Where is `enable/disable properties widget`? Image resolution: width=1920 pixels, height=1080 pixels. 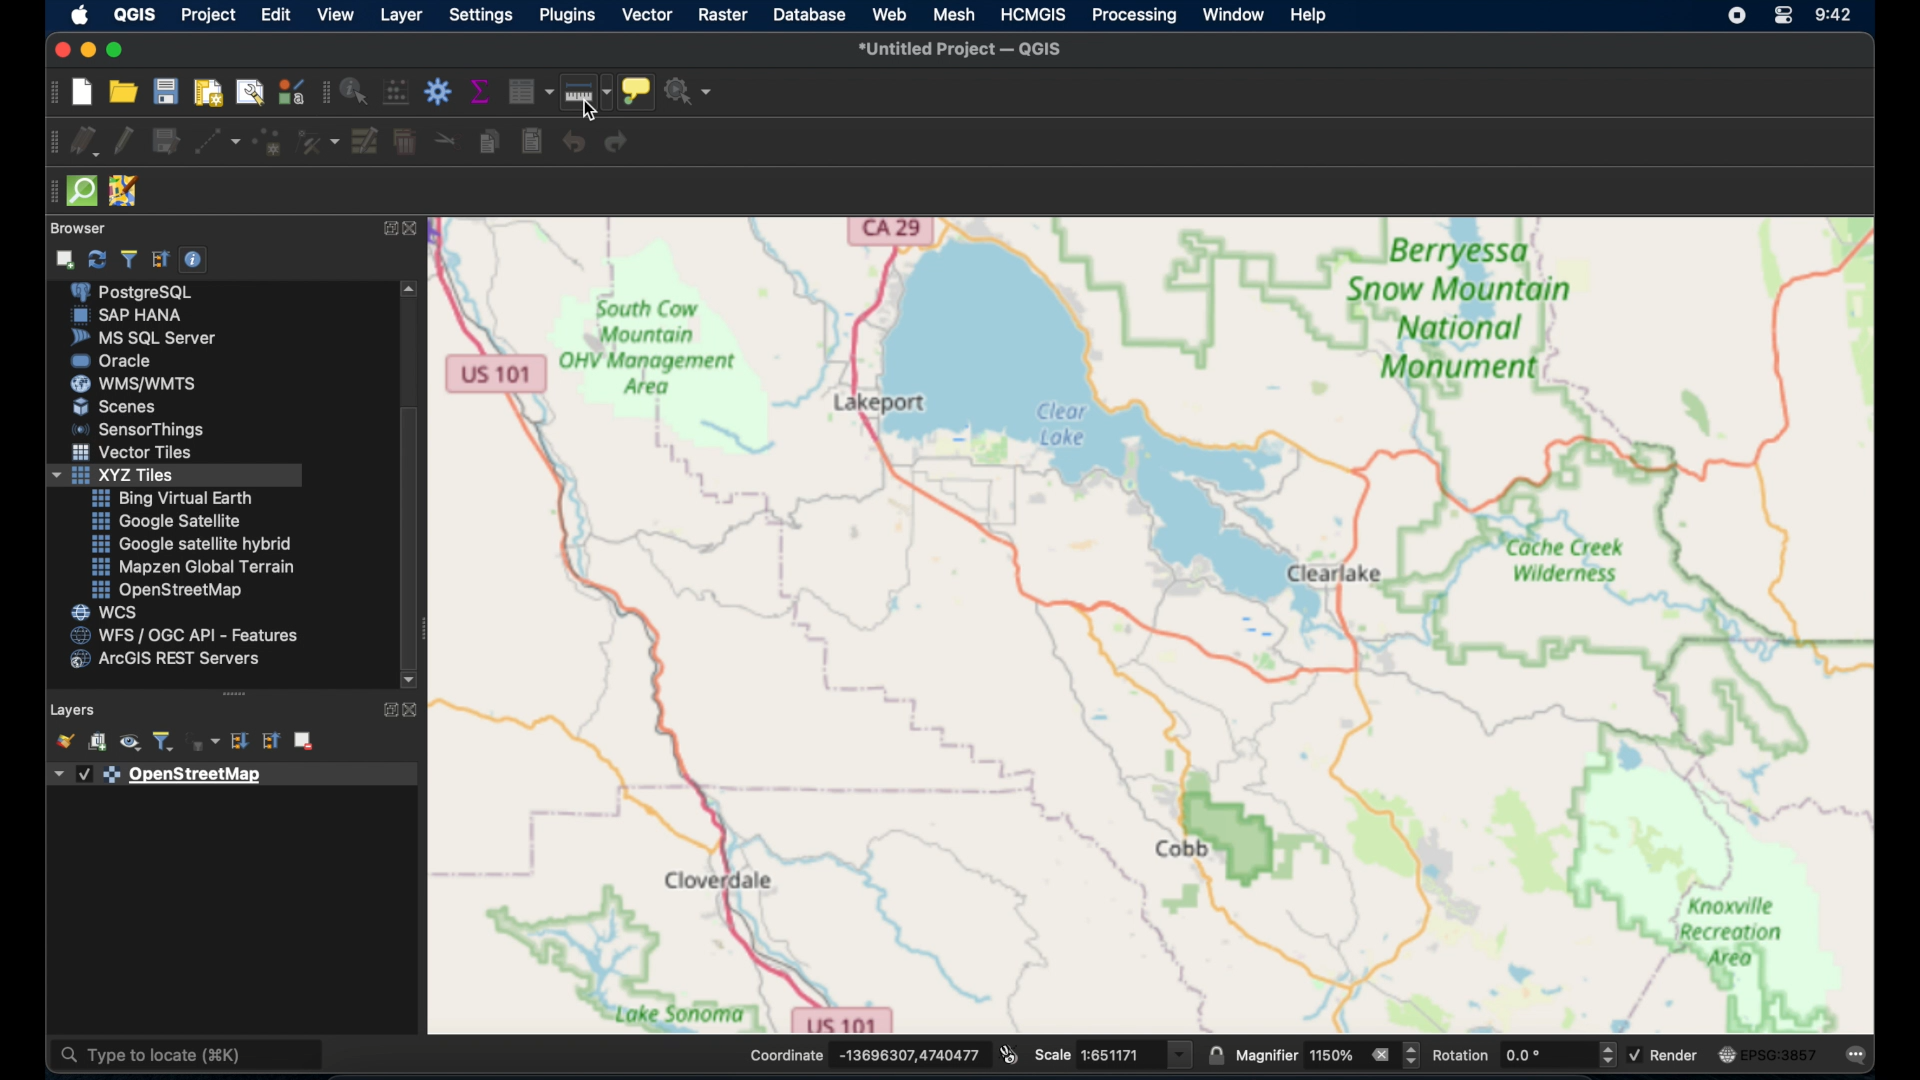
enable/disable properties widget is located at coordinates (193, 260).